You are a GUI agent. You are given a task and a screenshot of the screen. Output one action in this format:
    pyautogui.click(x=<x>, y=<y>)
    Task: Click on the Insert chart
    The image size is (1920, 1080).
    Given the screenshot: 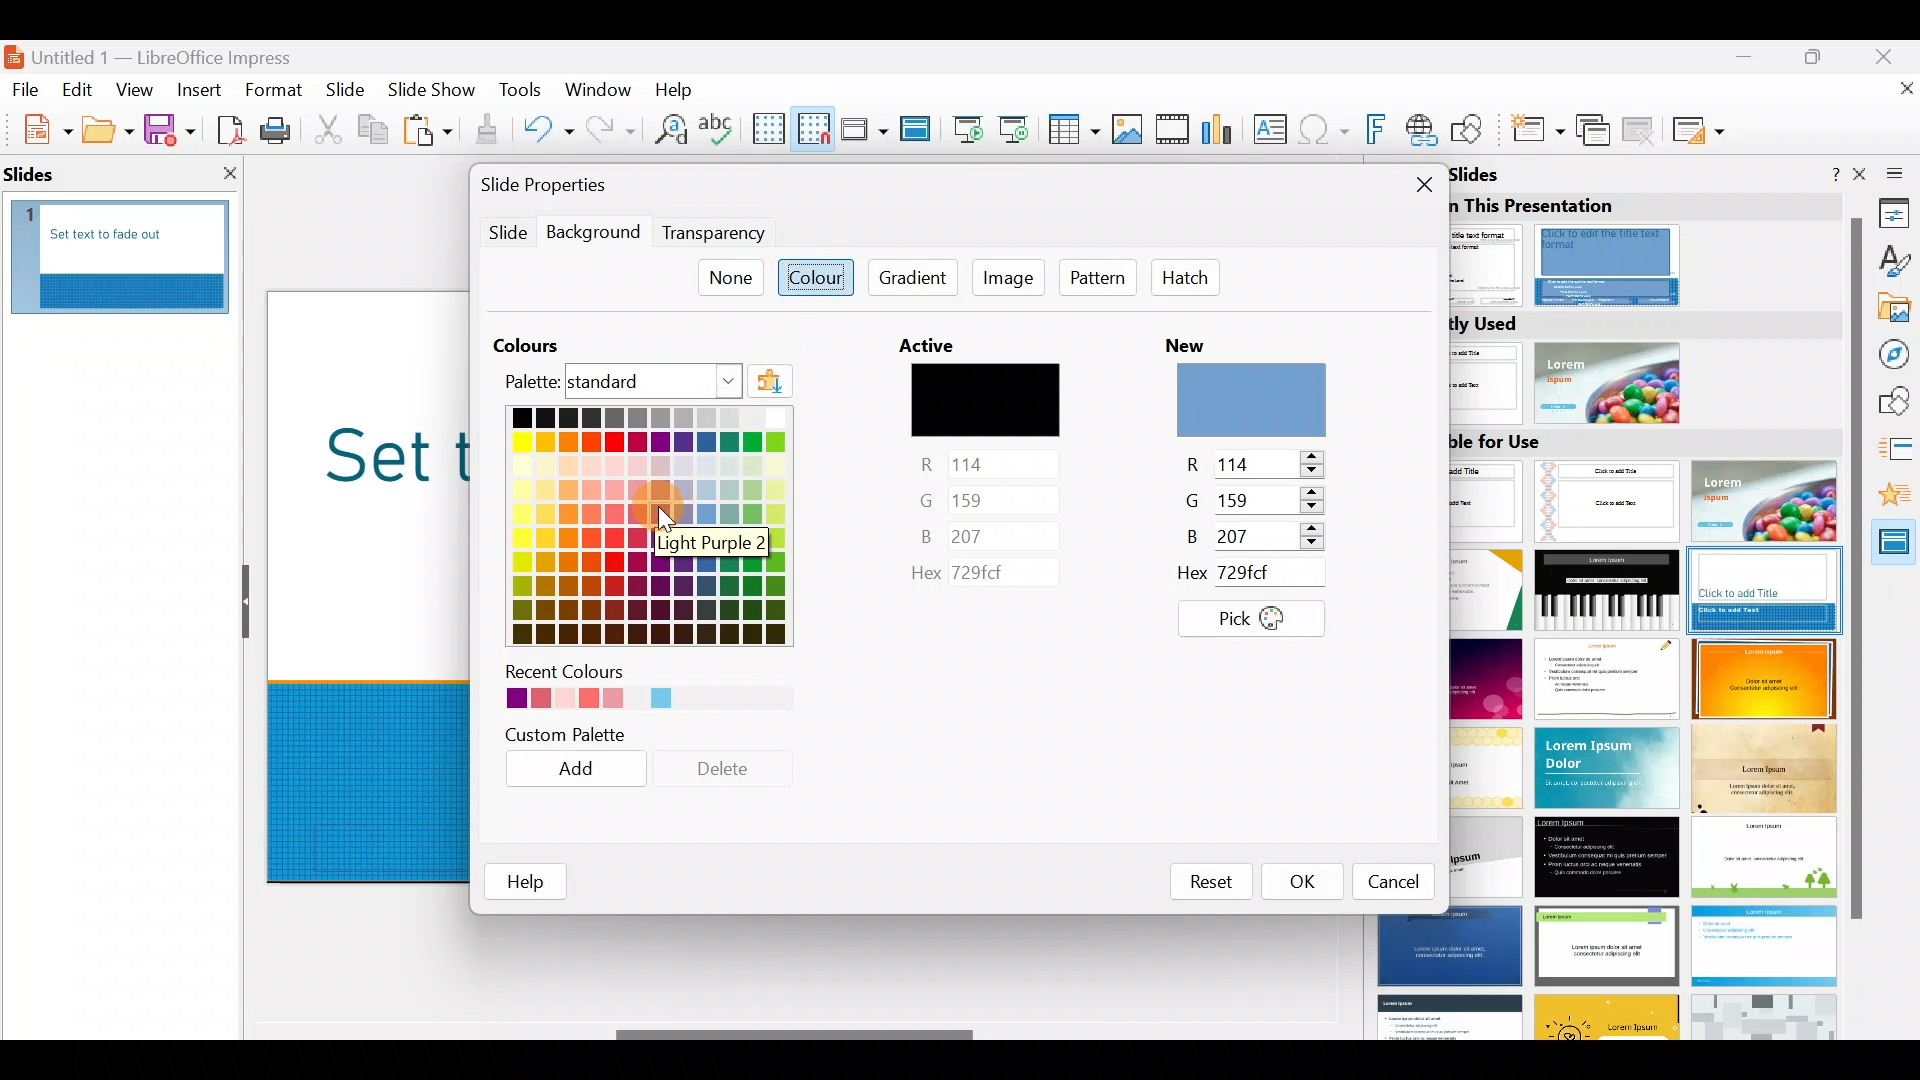 What is the action you would take?
    pyautogui.click(x=1222, y=131)
    